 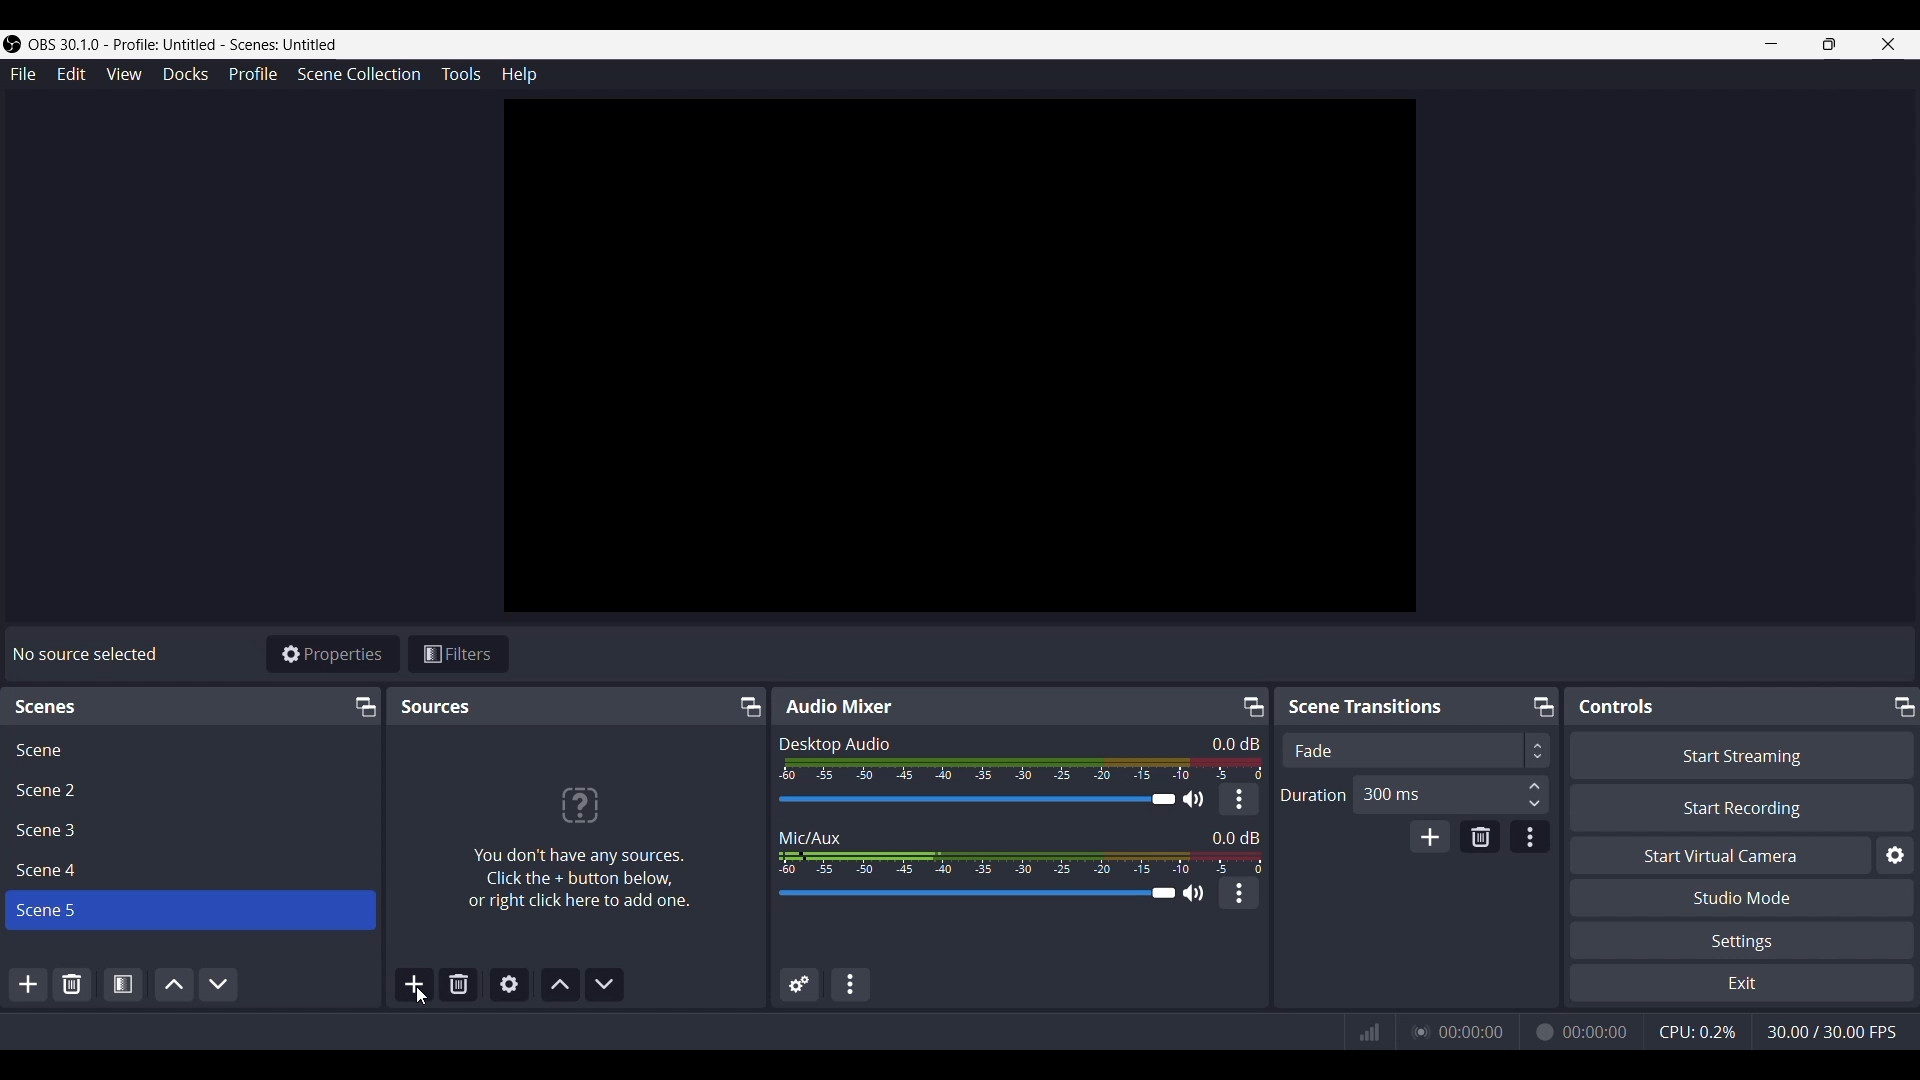 I want to click on Recording, so click(x=1542, y=1031).